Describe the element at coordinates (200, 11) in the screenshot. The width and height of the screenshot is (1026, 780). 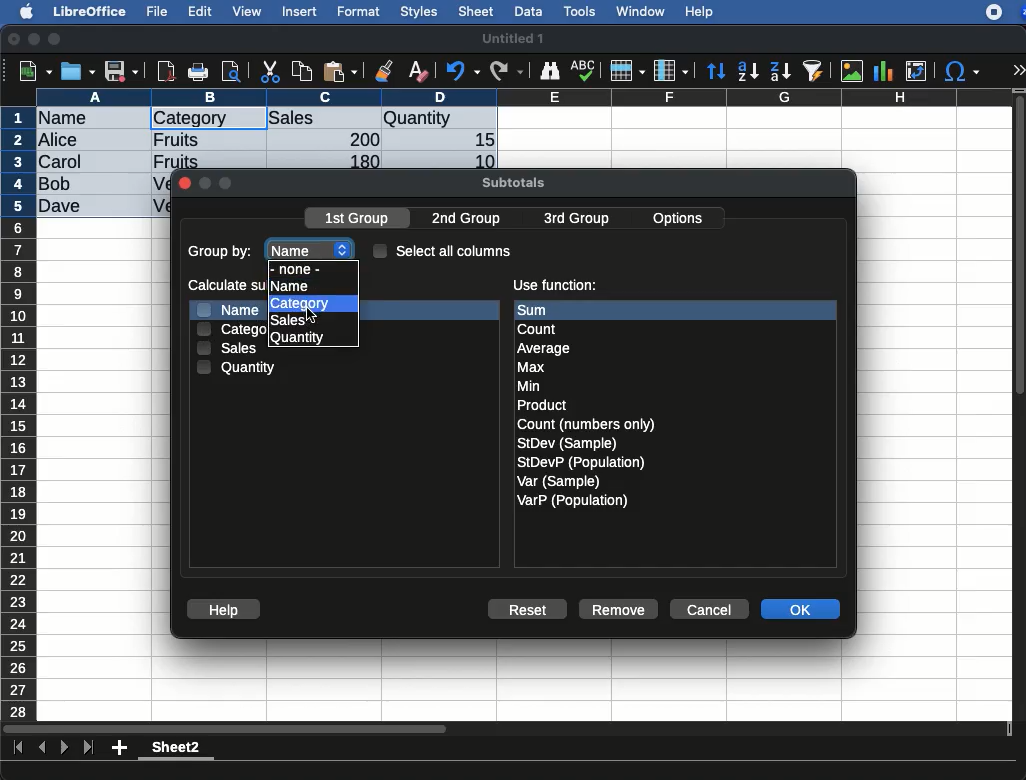
I see `edit` at that location.